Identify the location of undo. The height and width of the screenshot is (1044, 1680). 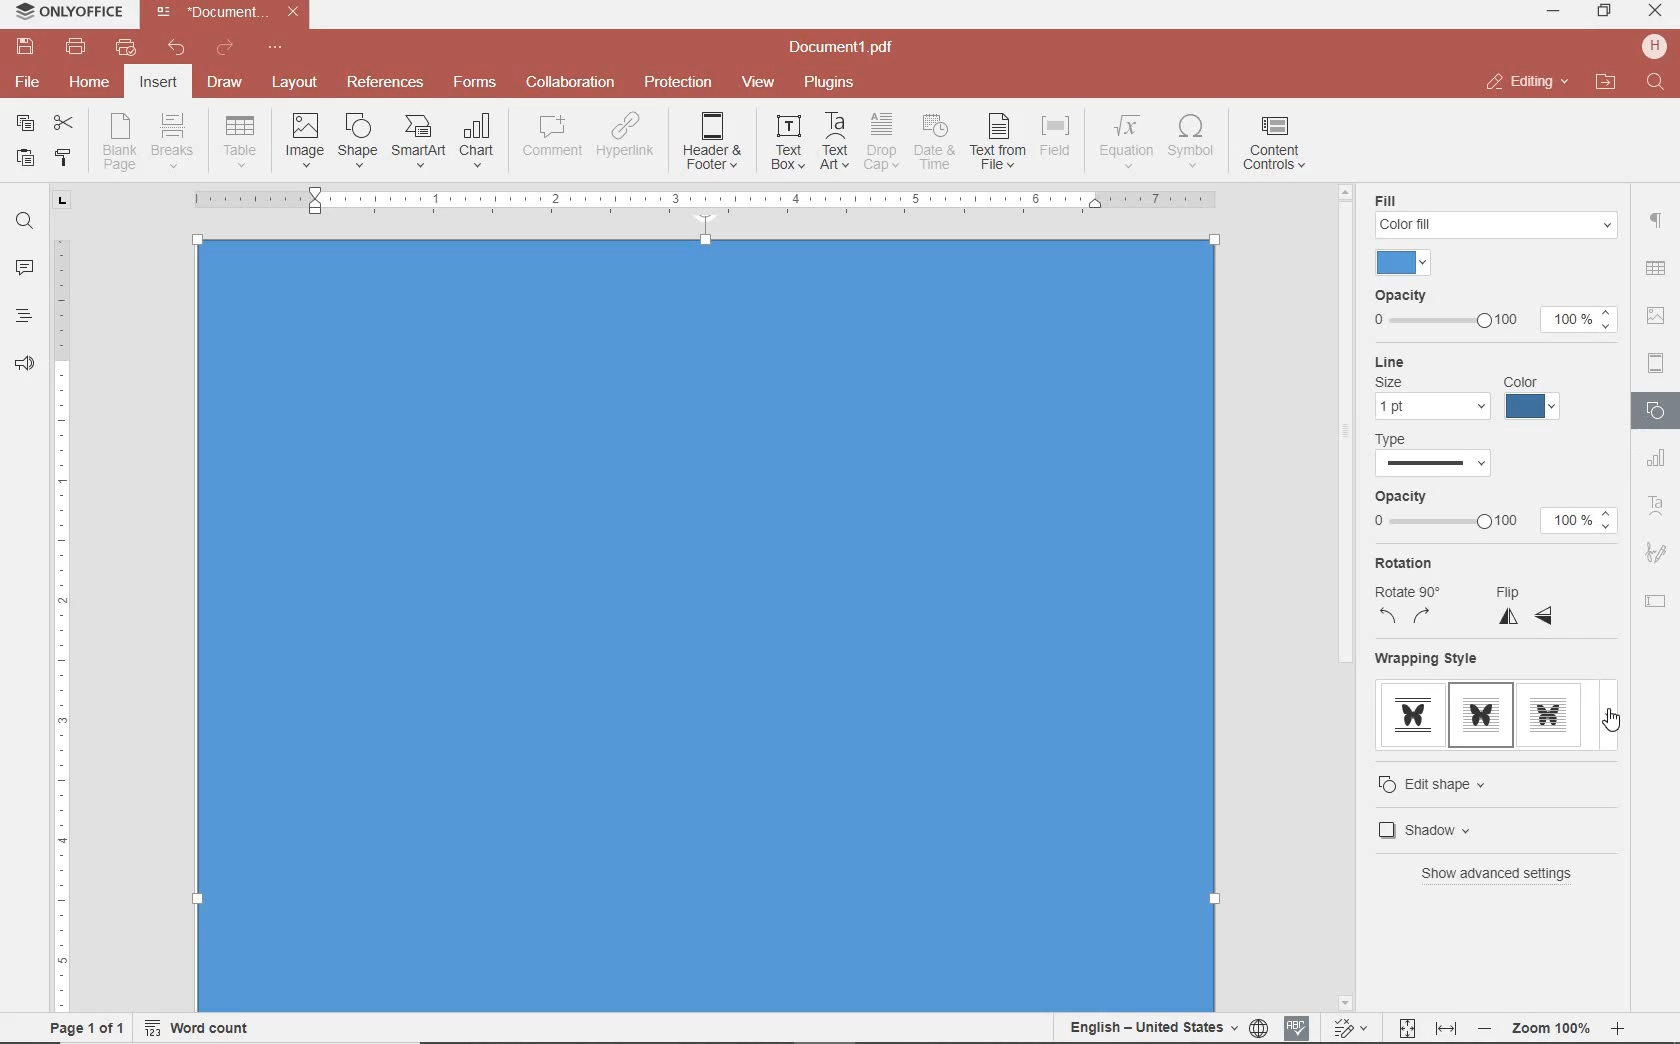
(177, 48).